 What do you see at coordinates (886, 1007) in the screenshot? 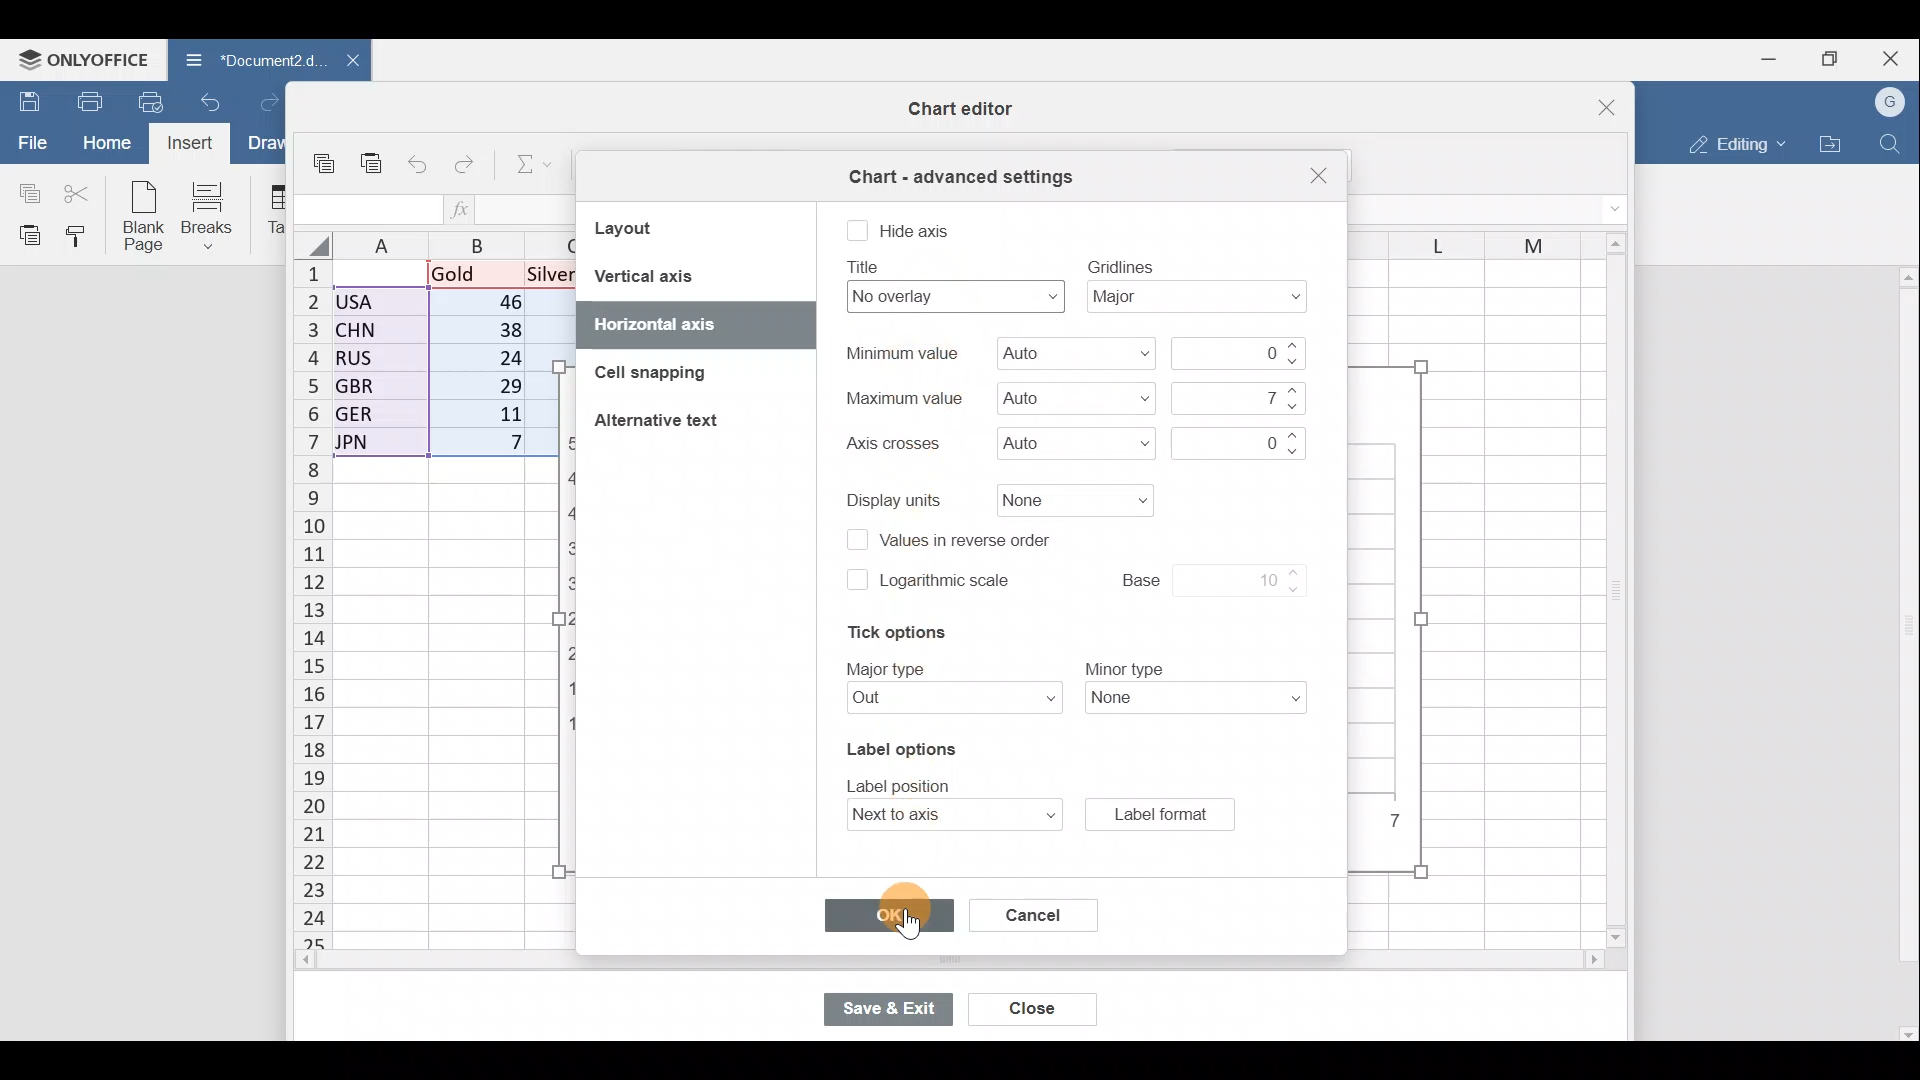
I see `Save & exit` at bounding box center [886, 1007].